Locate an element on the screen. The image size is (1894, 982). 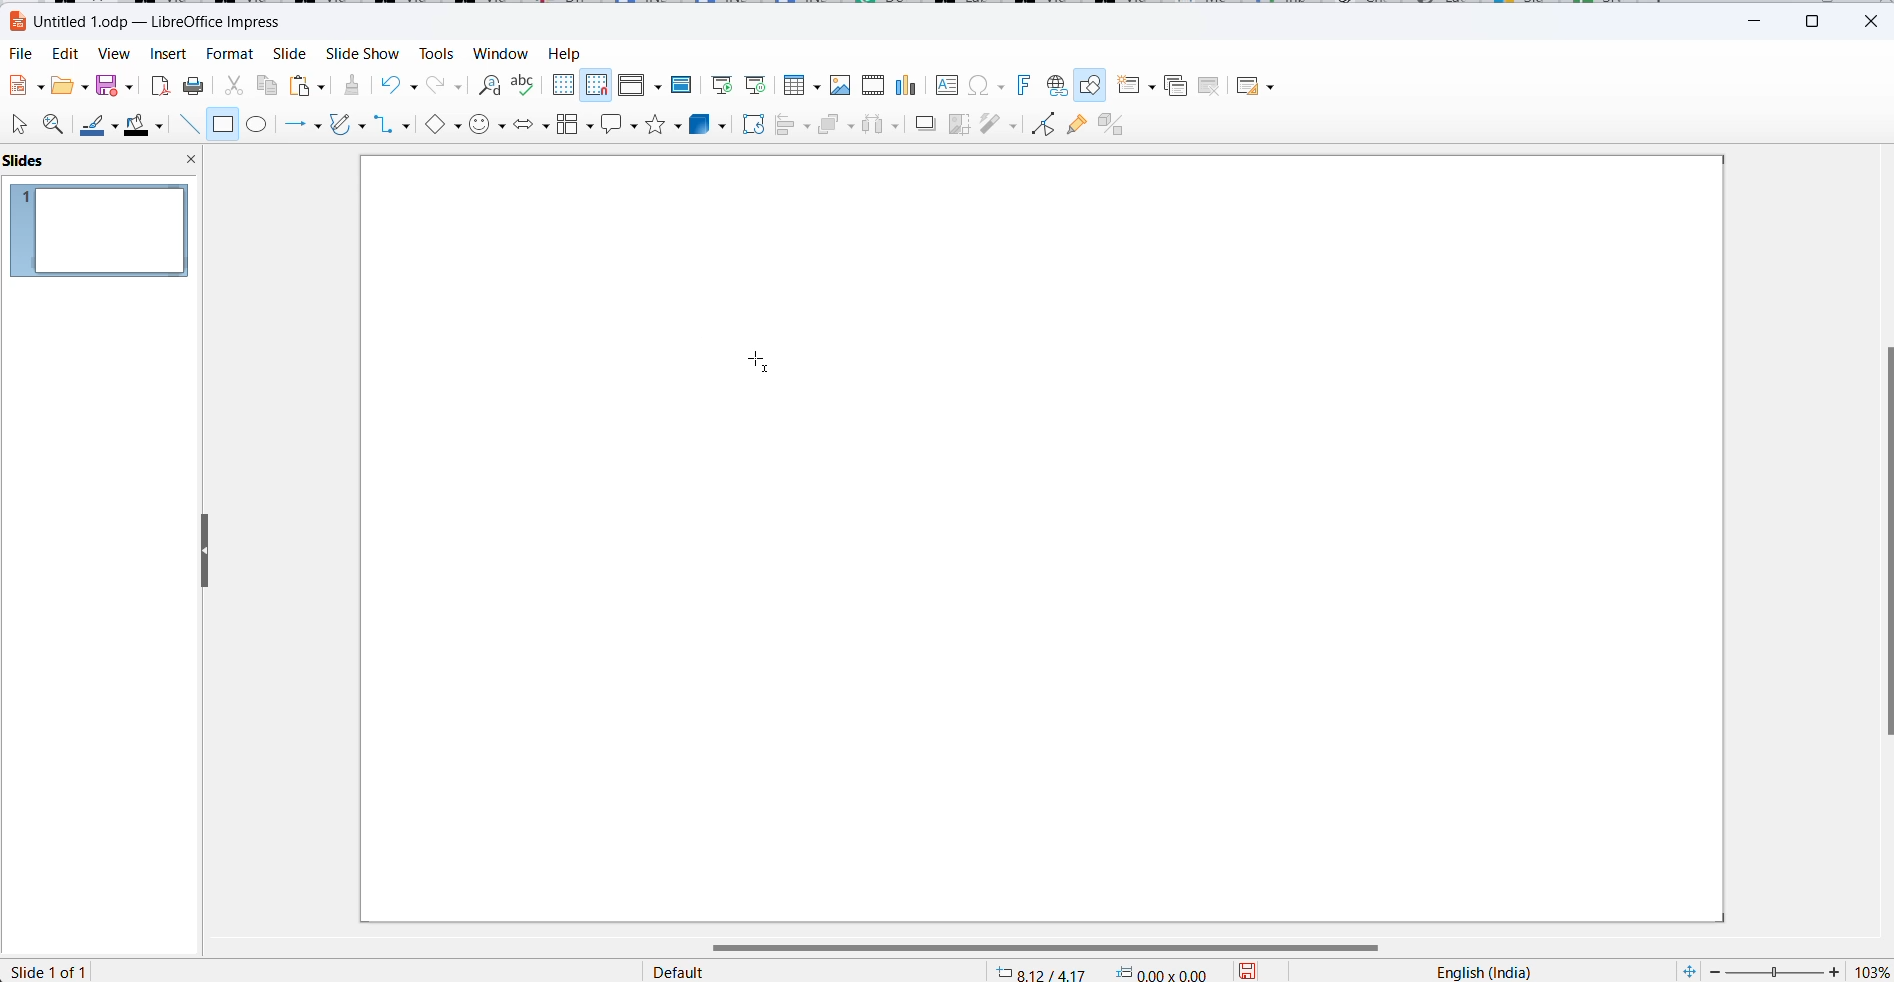
save option is located at coordinates (111, 84).